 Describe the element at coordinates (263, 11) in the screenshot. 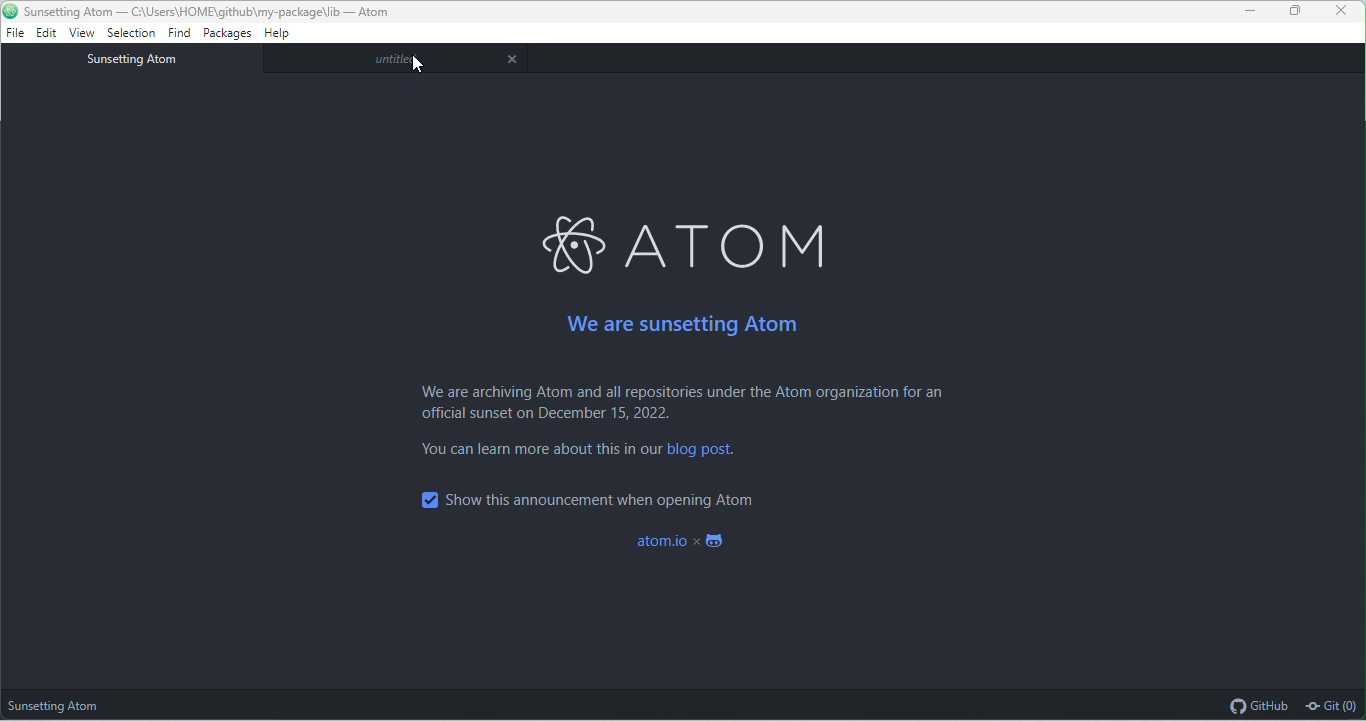

I see `Project path location` at that location.